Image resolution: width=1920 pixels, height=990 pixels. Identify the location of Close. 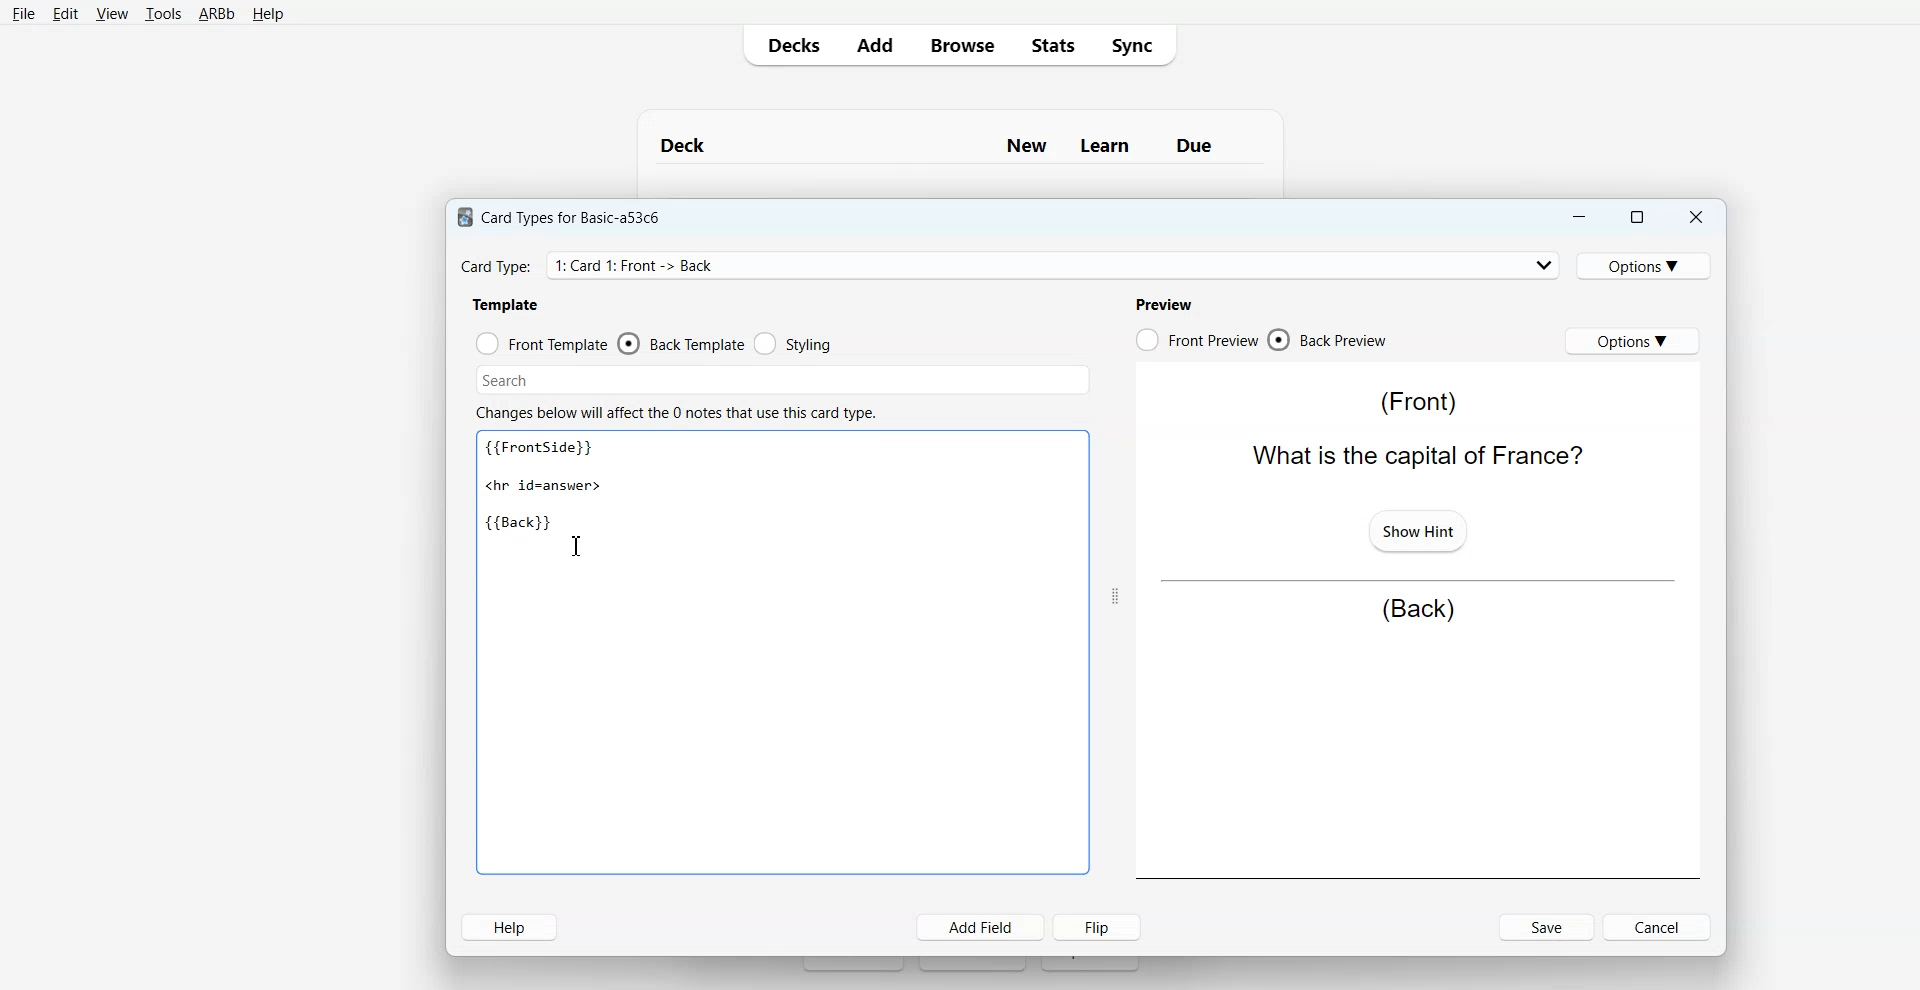
(1695, 218).